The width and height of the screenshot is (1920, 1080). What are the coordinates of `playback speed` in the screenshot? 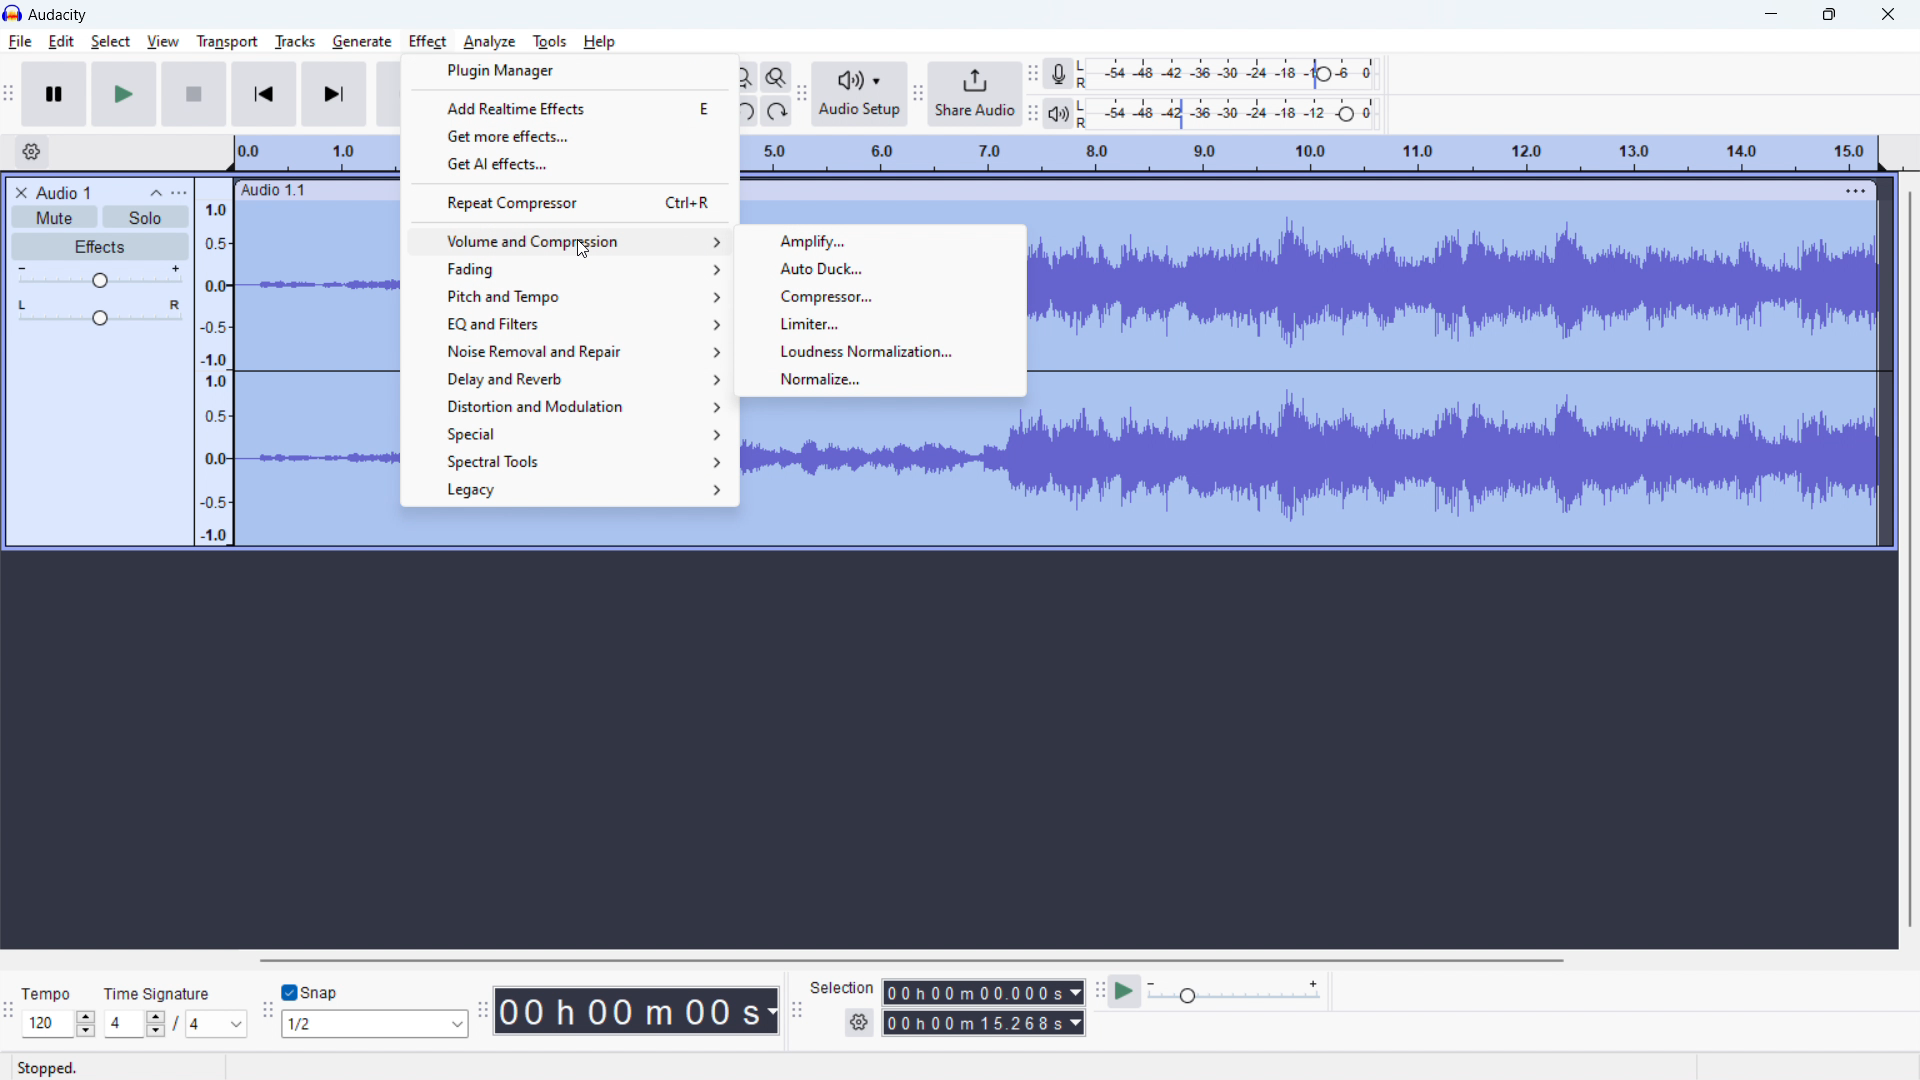 It's located at (1235, 992).